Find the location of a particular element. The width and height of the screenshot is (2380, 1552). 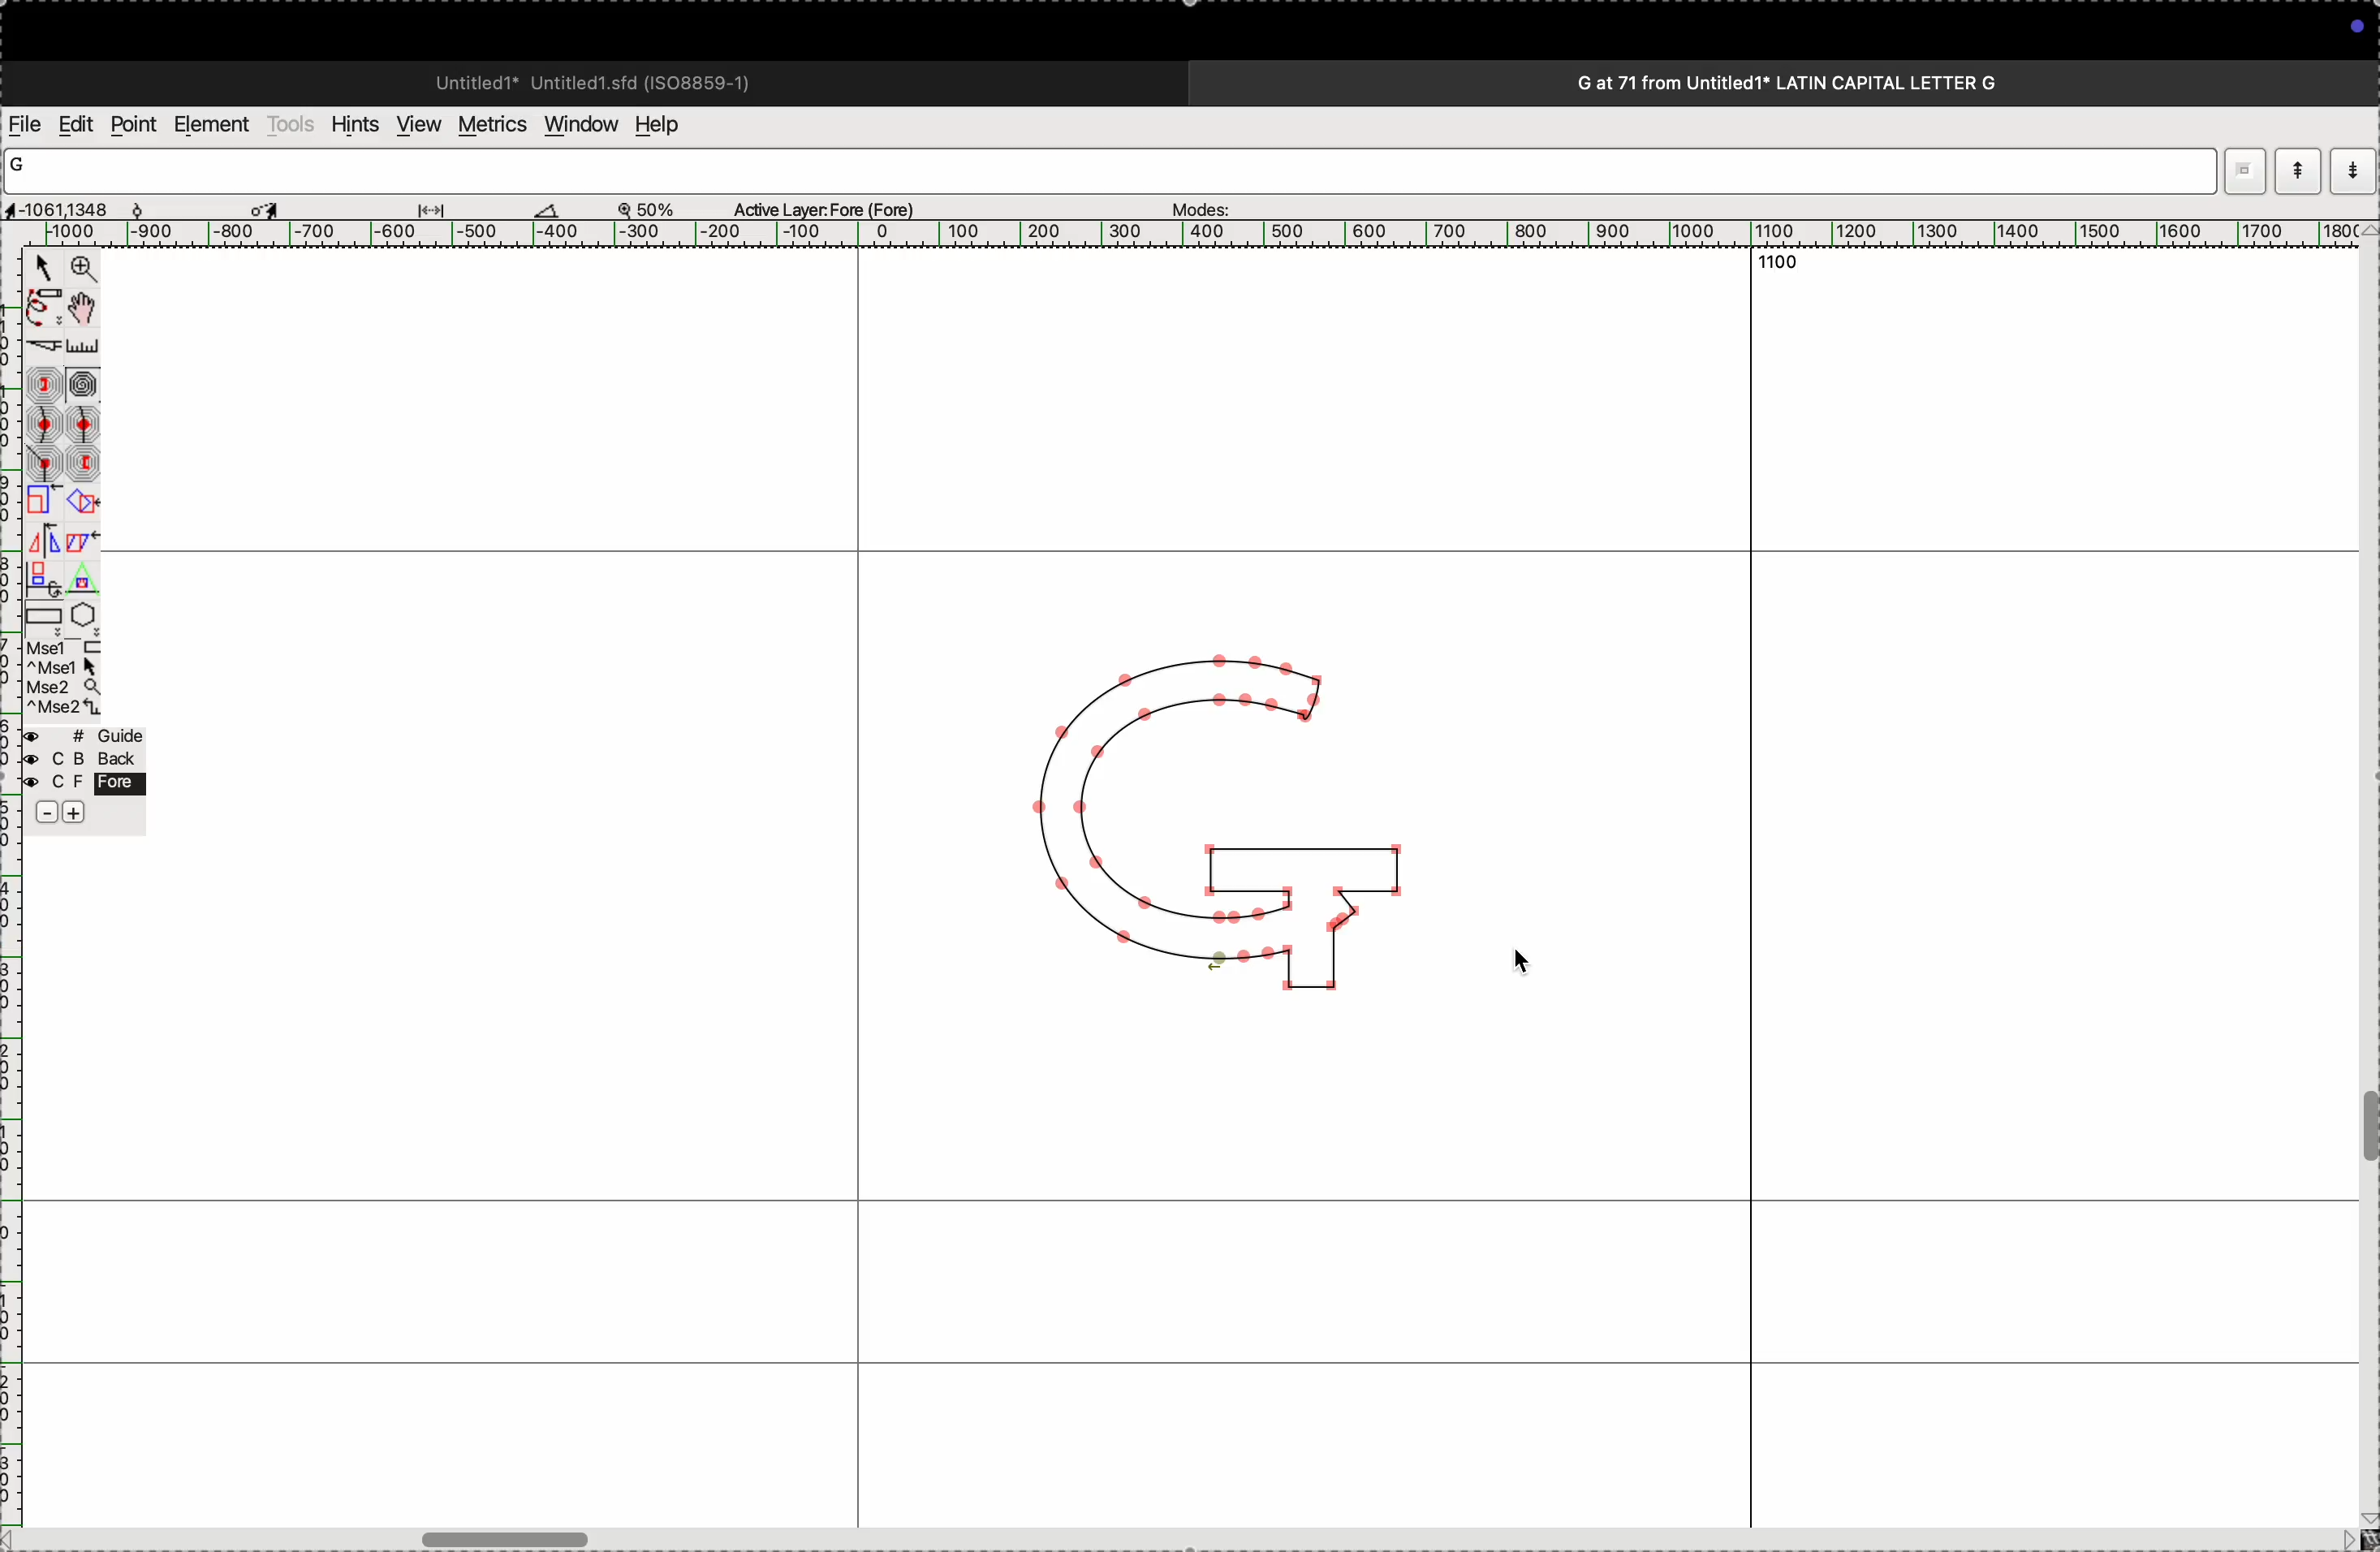

increase is located at coordinates (74, 811).